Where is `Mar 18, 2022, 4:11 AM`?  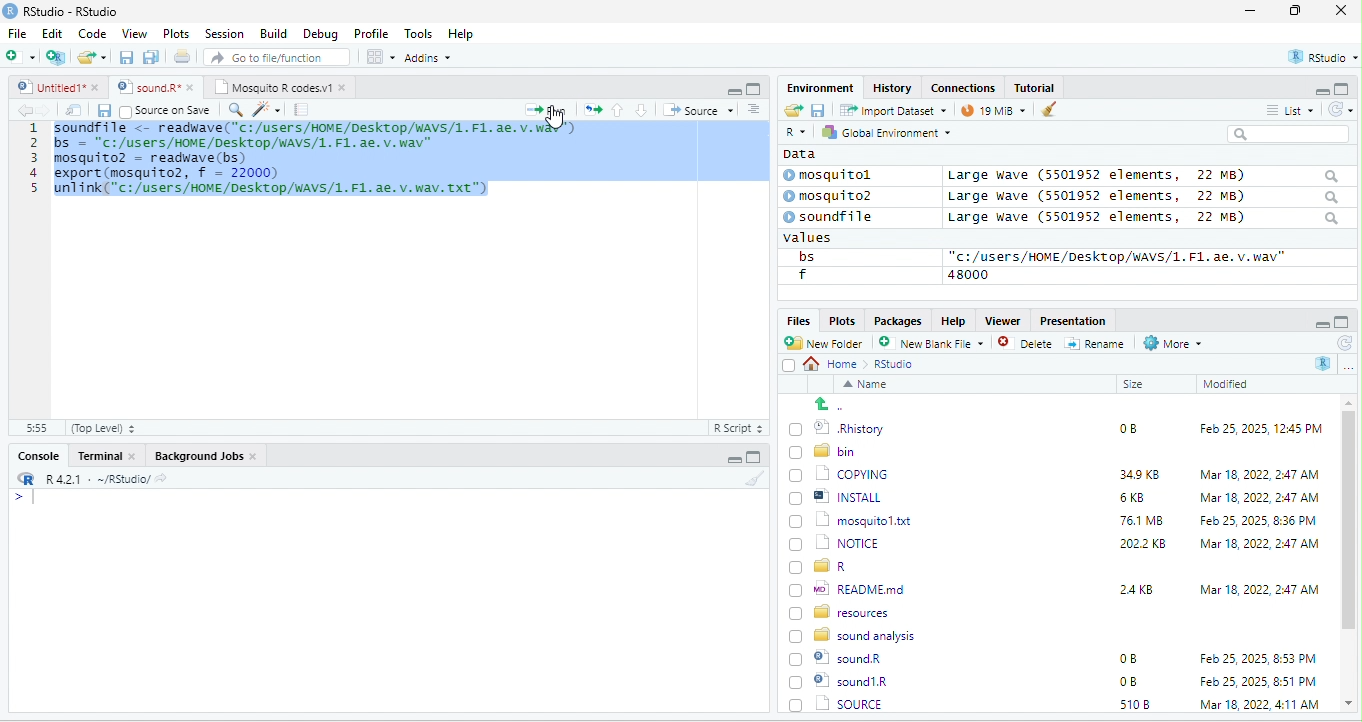 Mar 18, 2022, 4:11 AM is located at coordinates (1258, 681).